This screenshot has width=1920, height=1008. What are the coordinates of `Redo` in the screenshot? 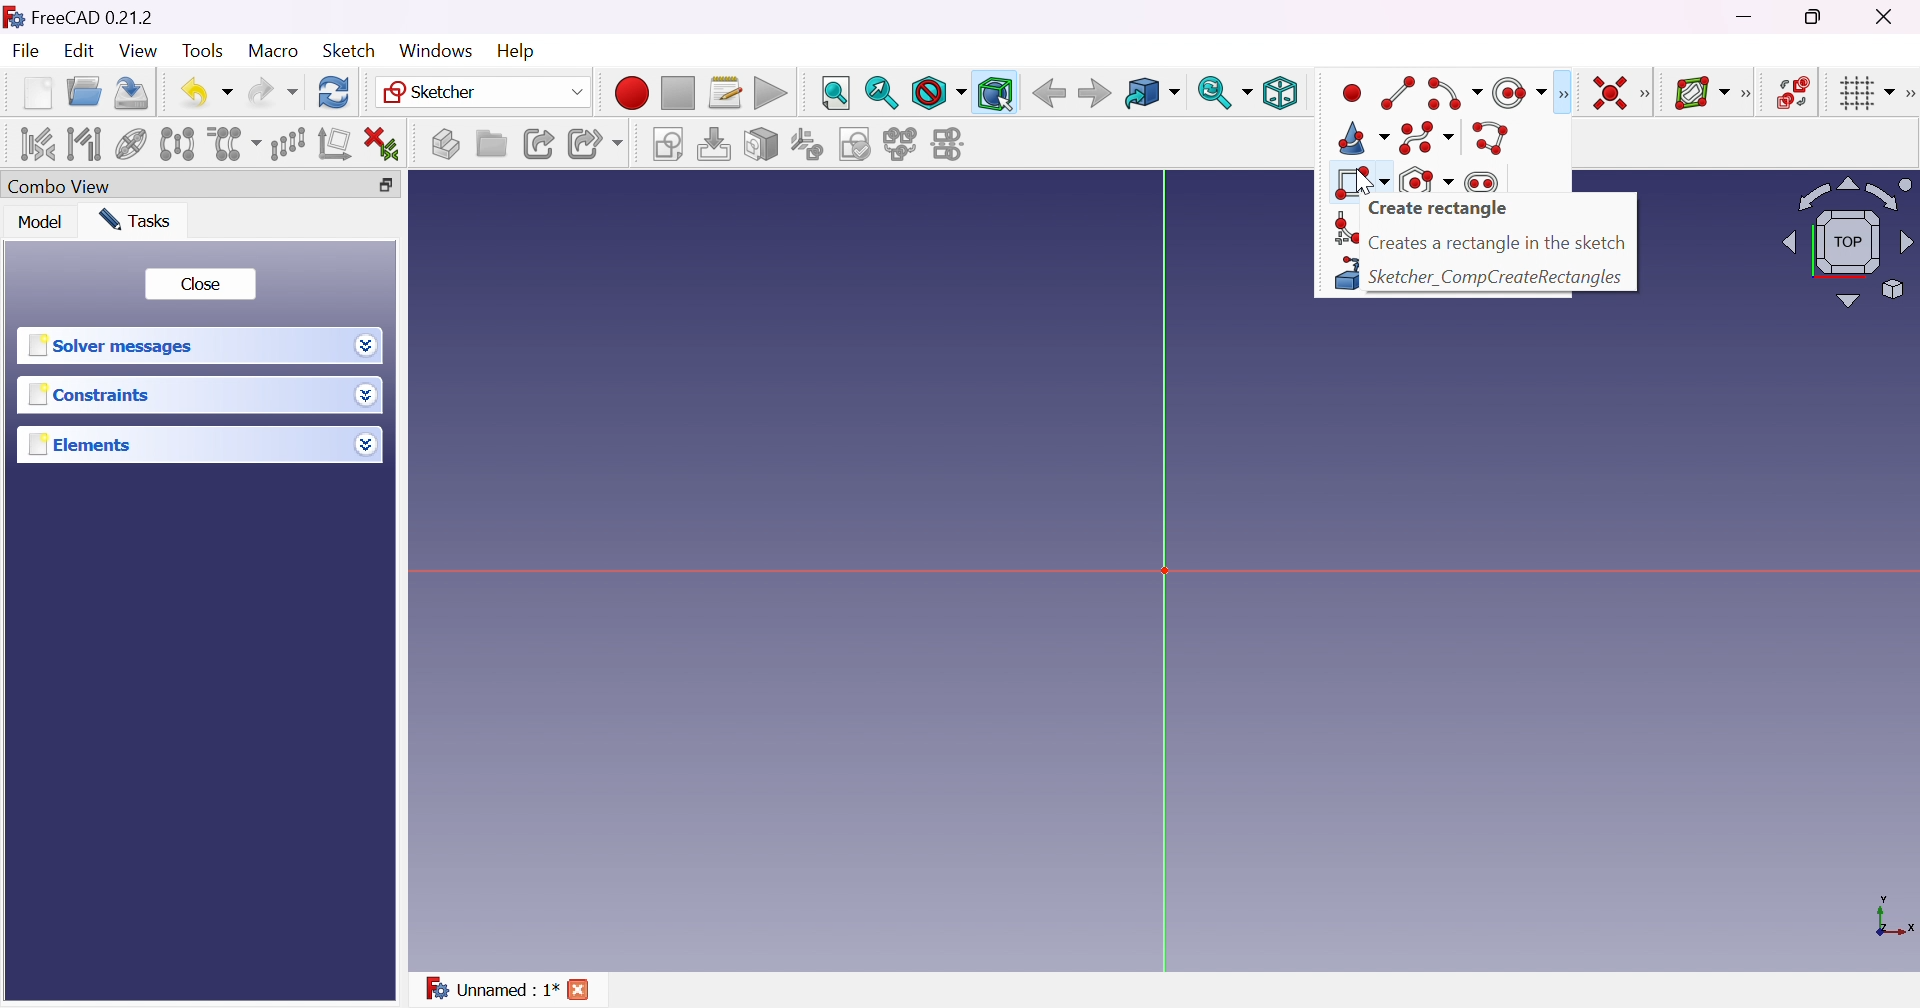 It's located at (274, 94).